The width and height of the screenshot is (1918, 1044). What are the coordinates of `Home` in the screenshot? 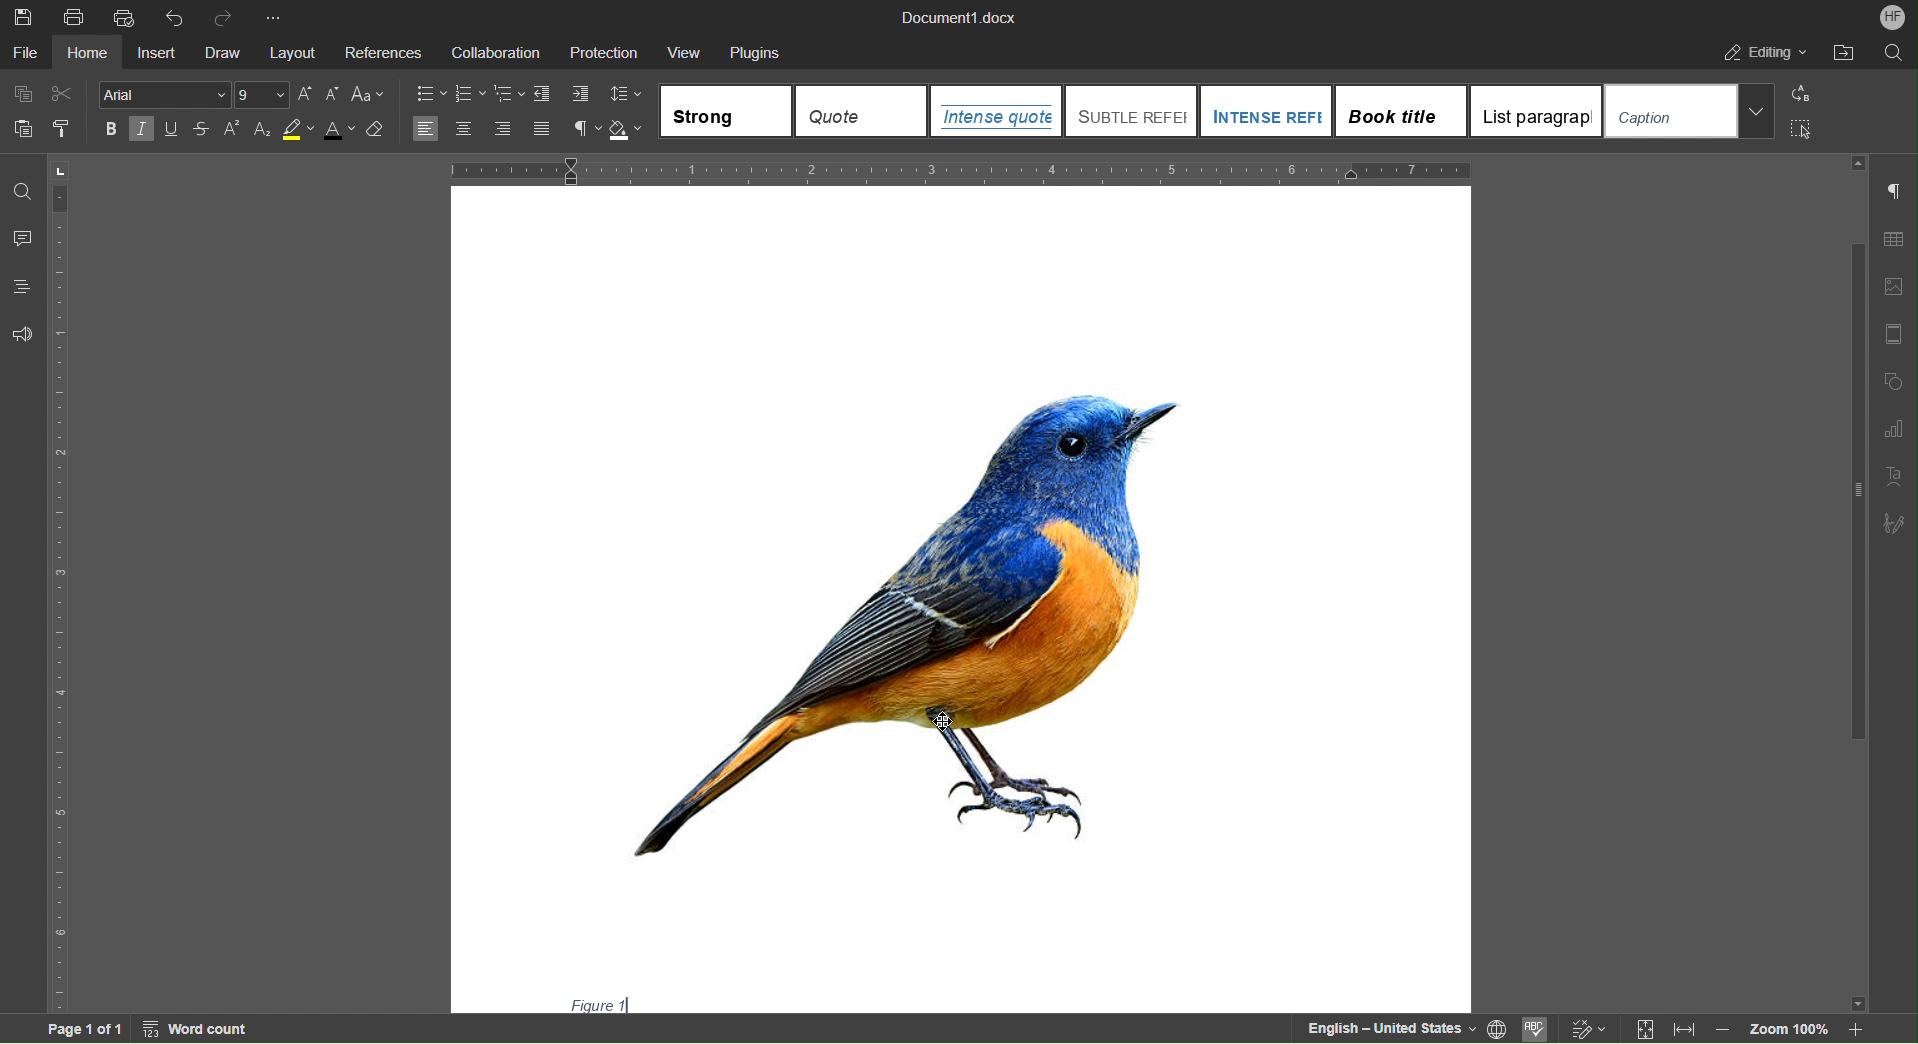 It's located at (88, 55).